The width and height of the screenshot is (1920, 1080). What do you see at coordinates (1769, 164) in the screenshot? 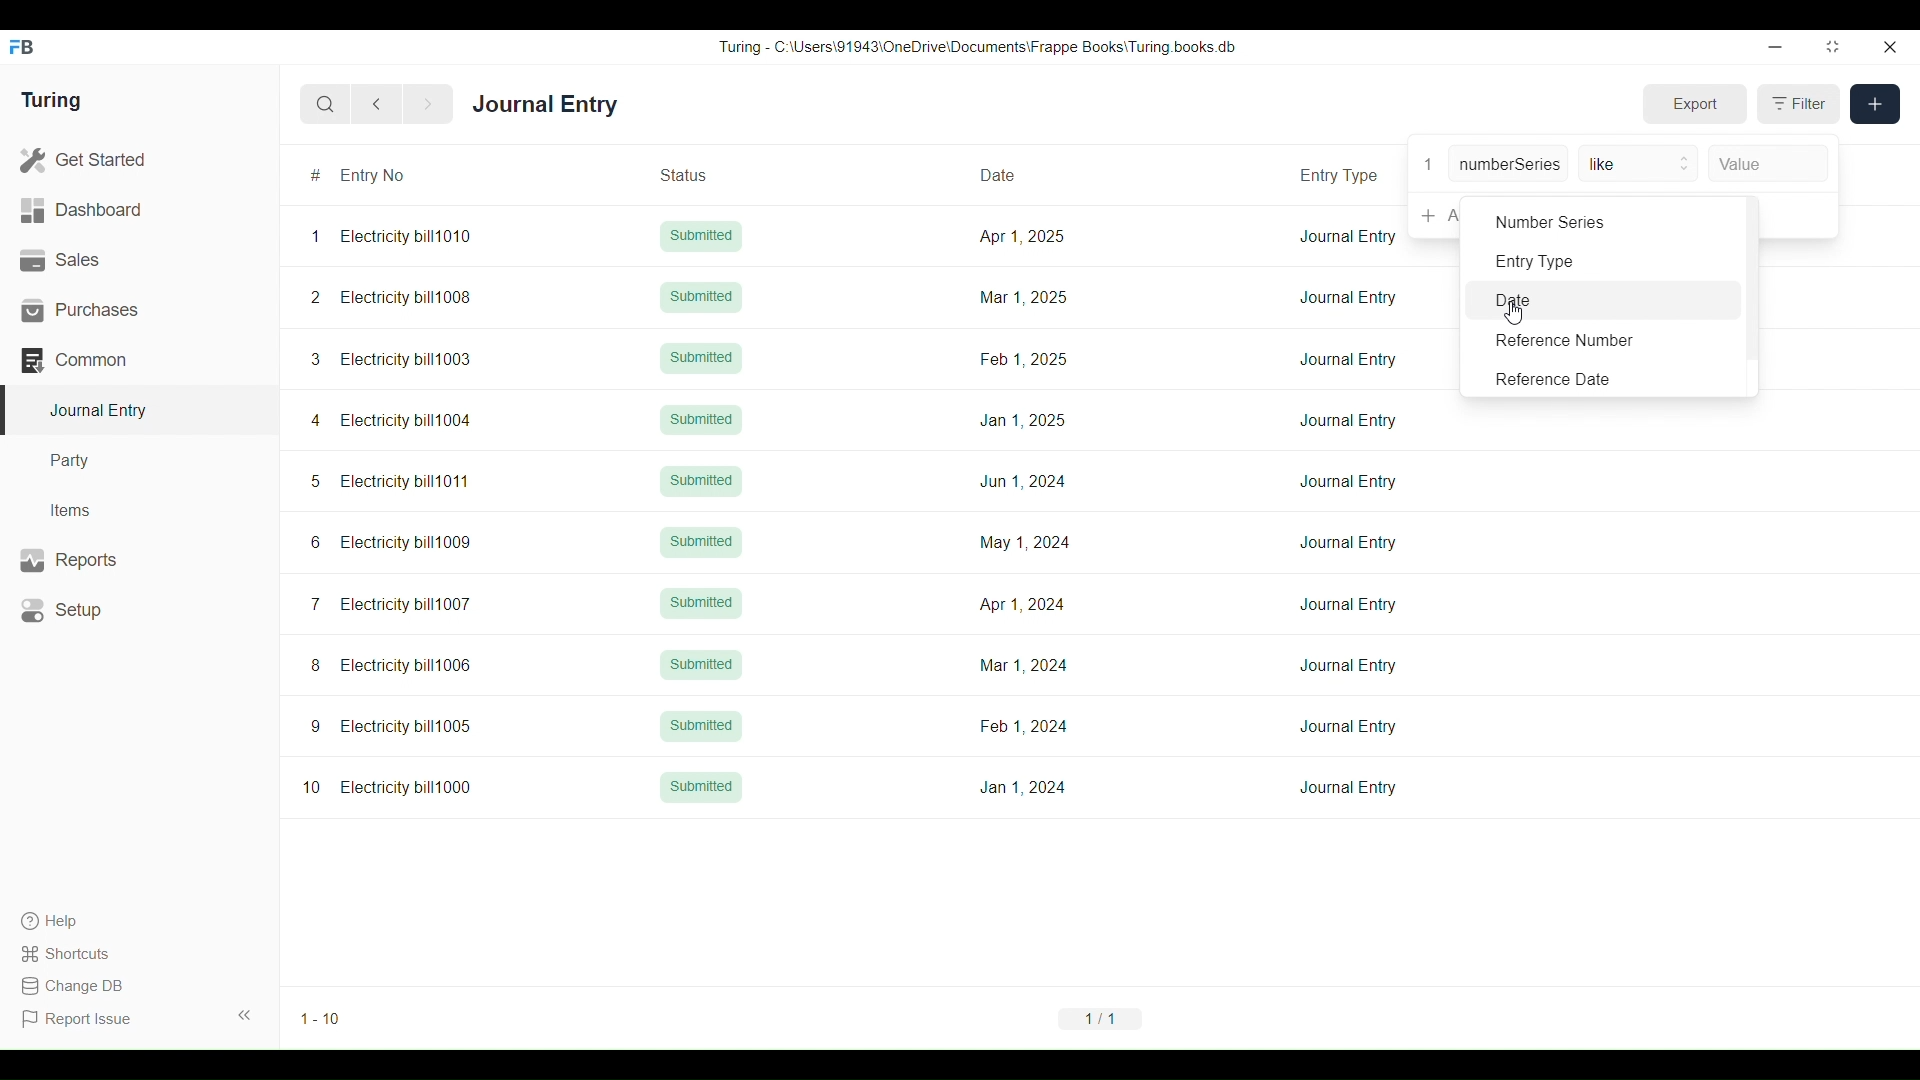
I see `Value` at bounding box center [1769, 164].